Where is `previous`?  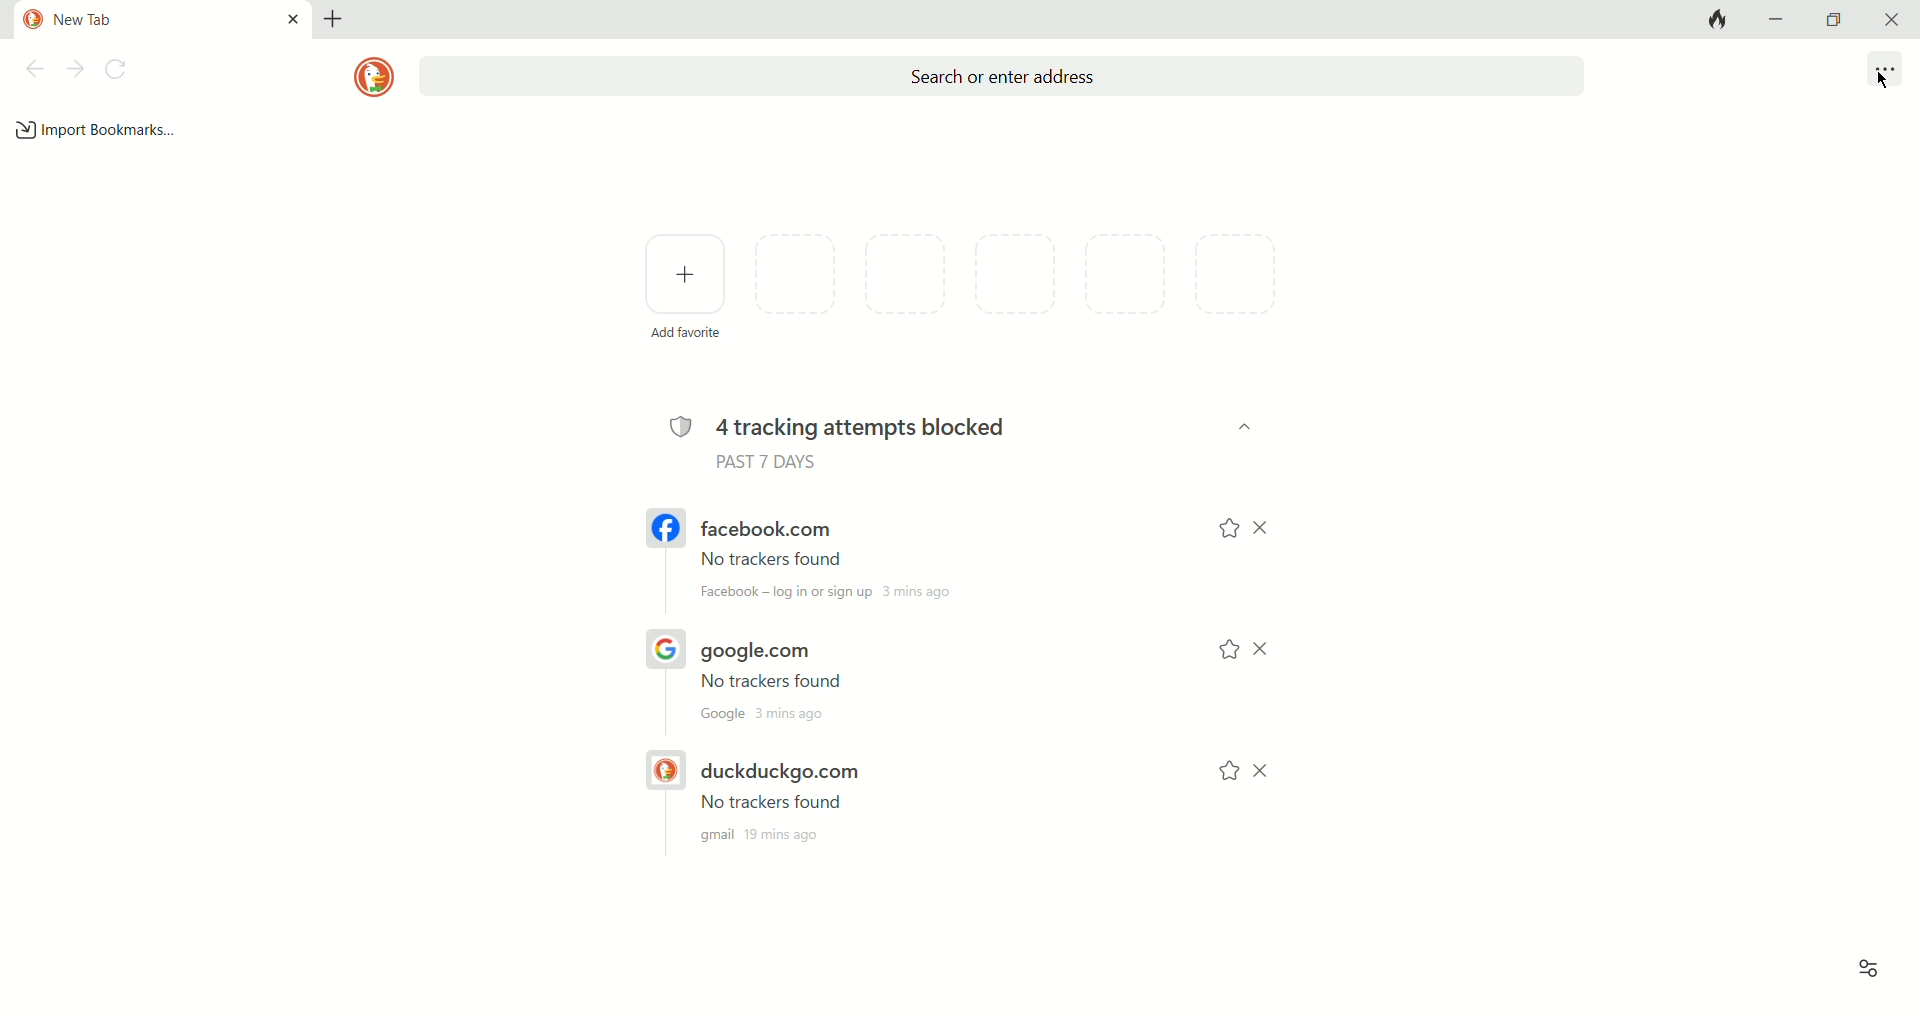
previous is located at coordinates (36, 69).